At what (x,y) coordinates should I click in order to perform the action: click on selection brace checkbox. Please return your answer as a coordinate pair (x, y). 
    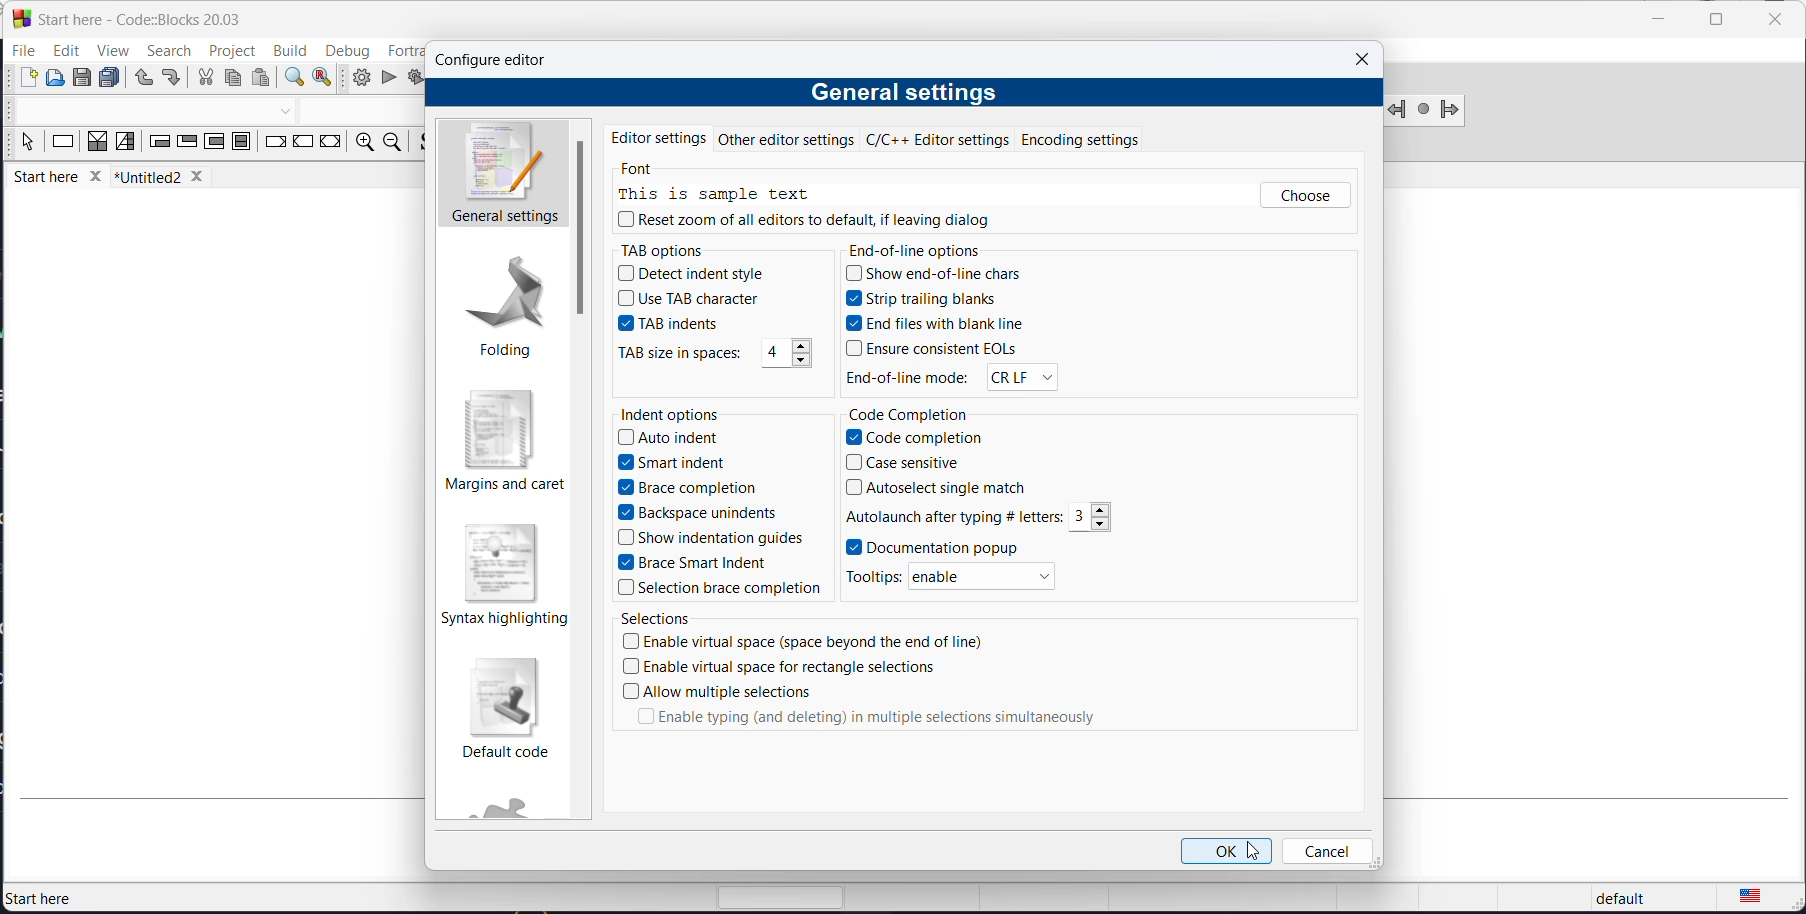
    Looking at the image, I should click on (724, 586).